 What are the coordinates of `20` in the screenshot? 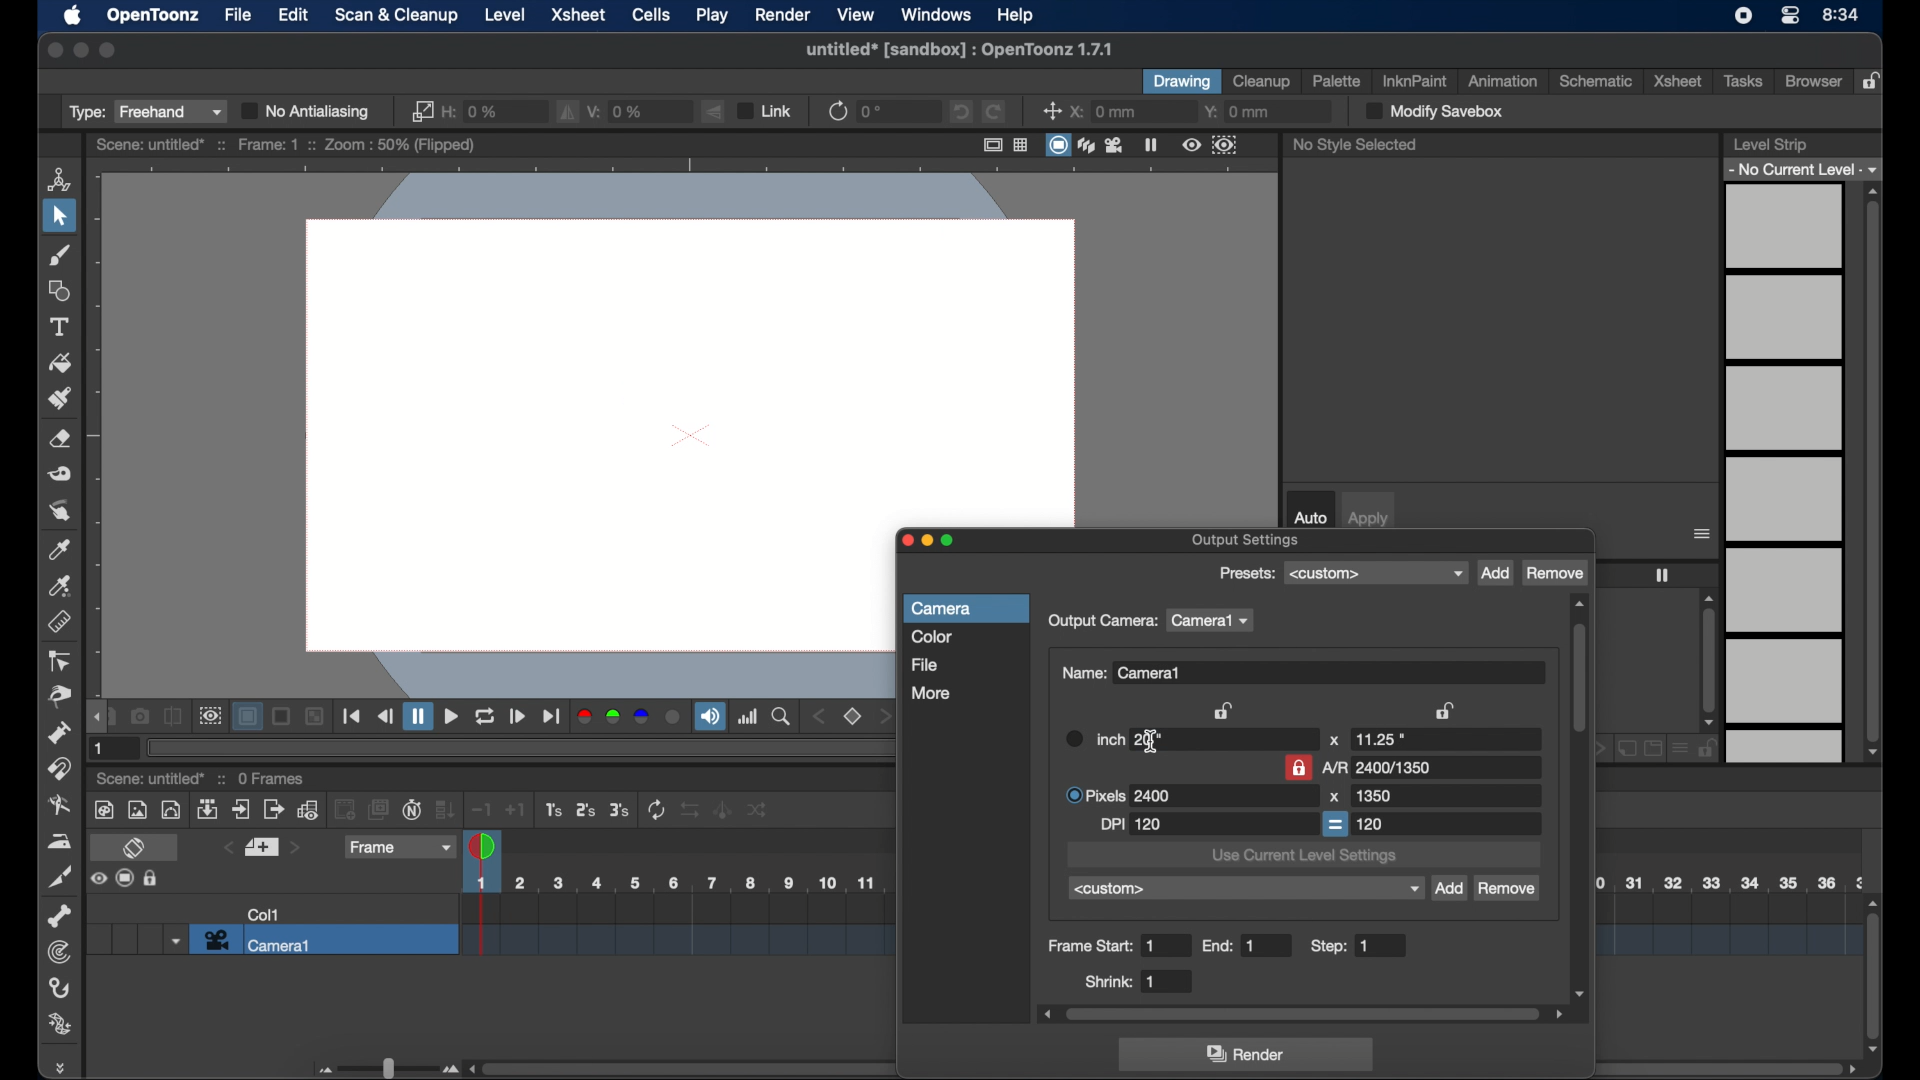 It's located at (1147, 739).